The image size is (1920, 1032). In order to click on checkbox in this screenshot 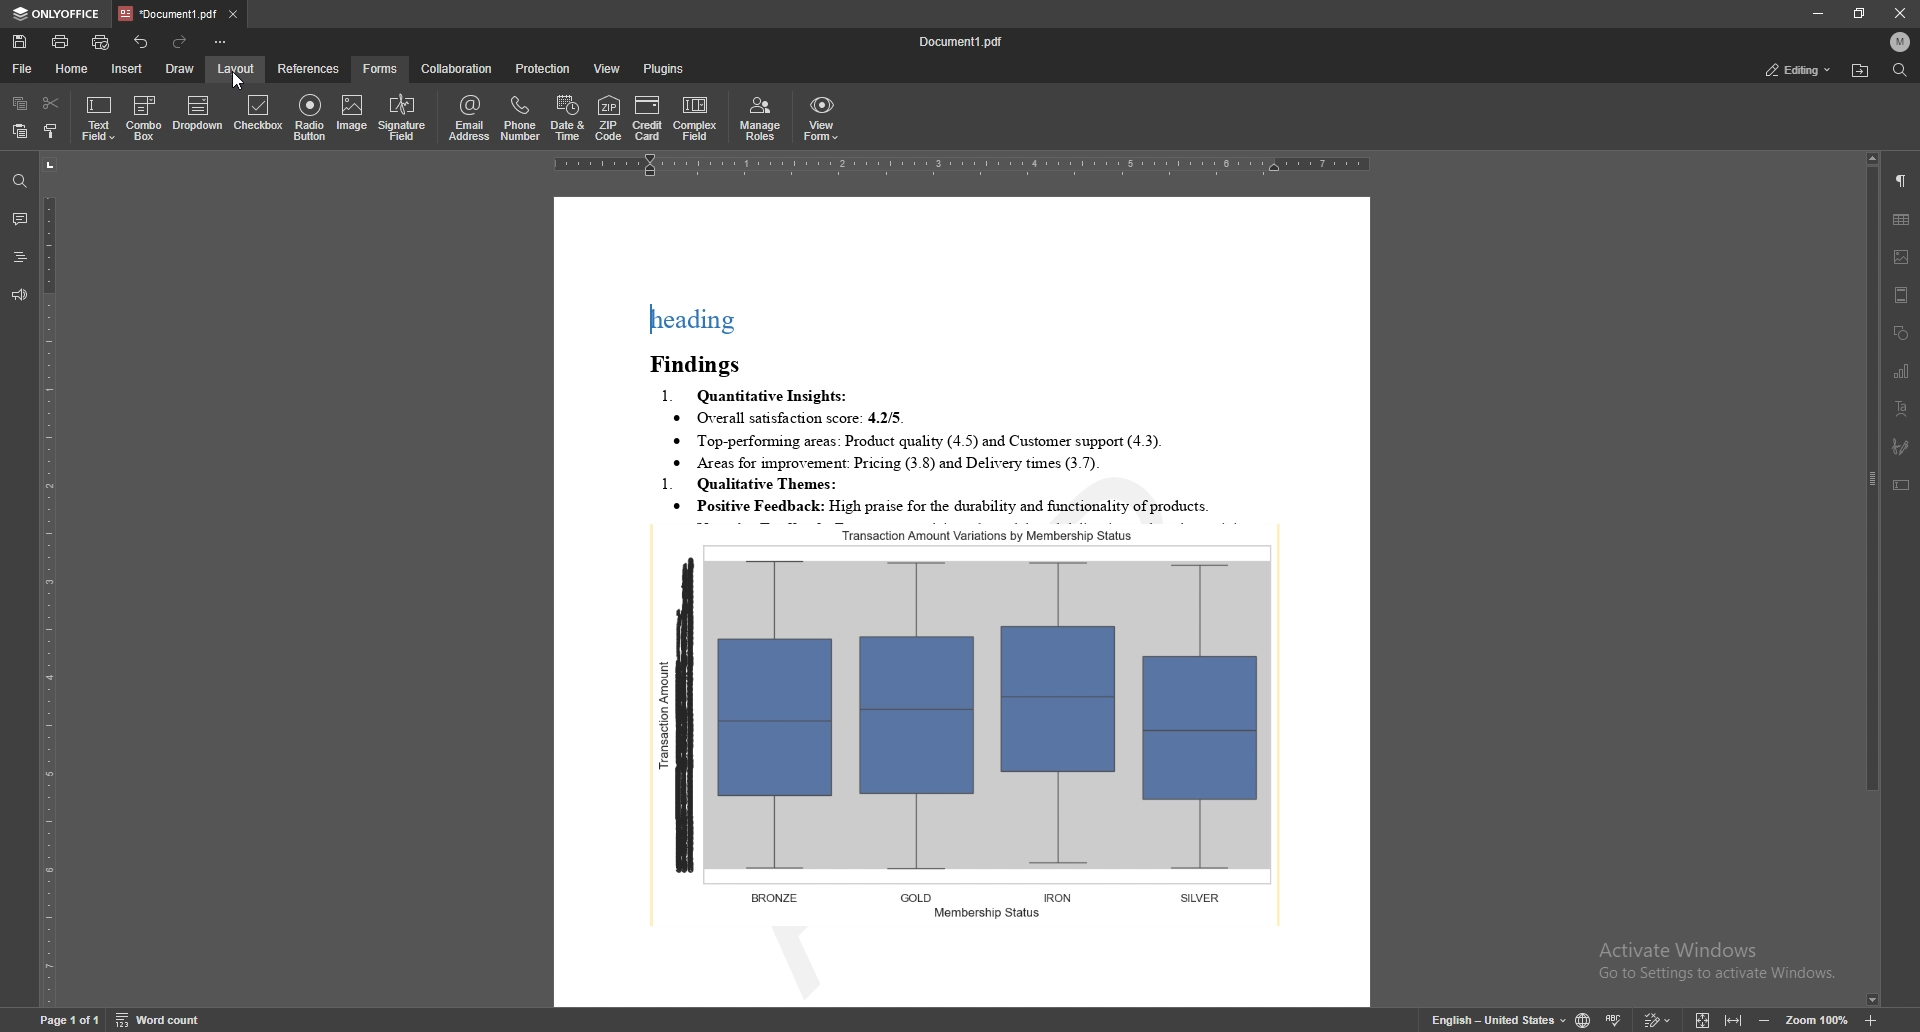, I will do `click(257, 114)`.